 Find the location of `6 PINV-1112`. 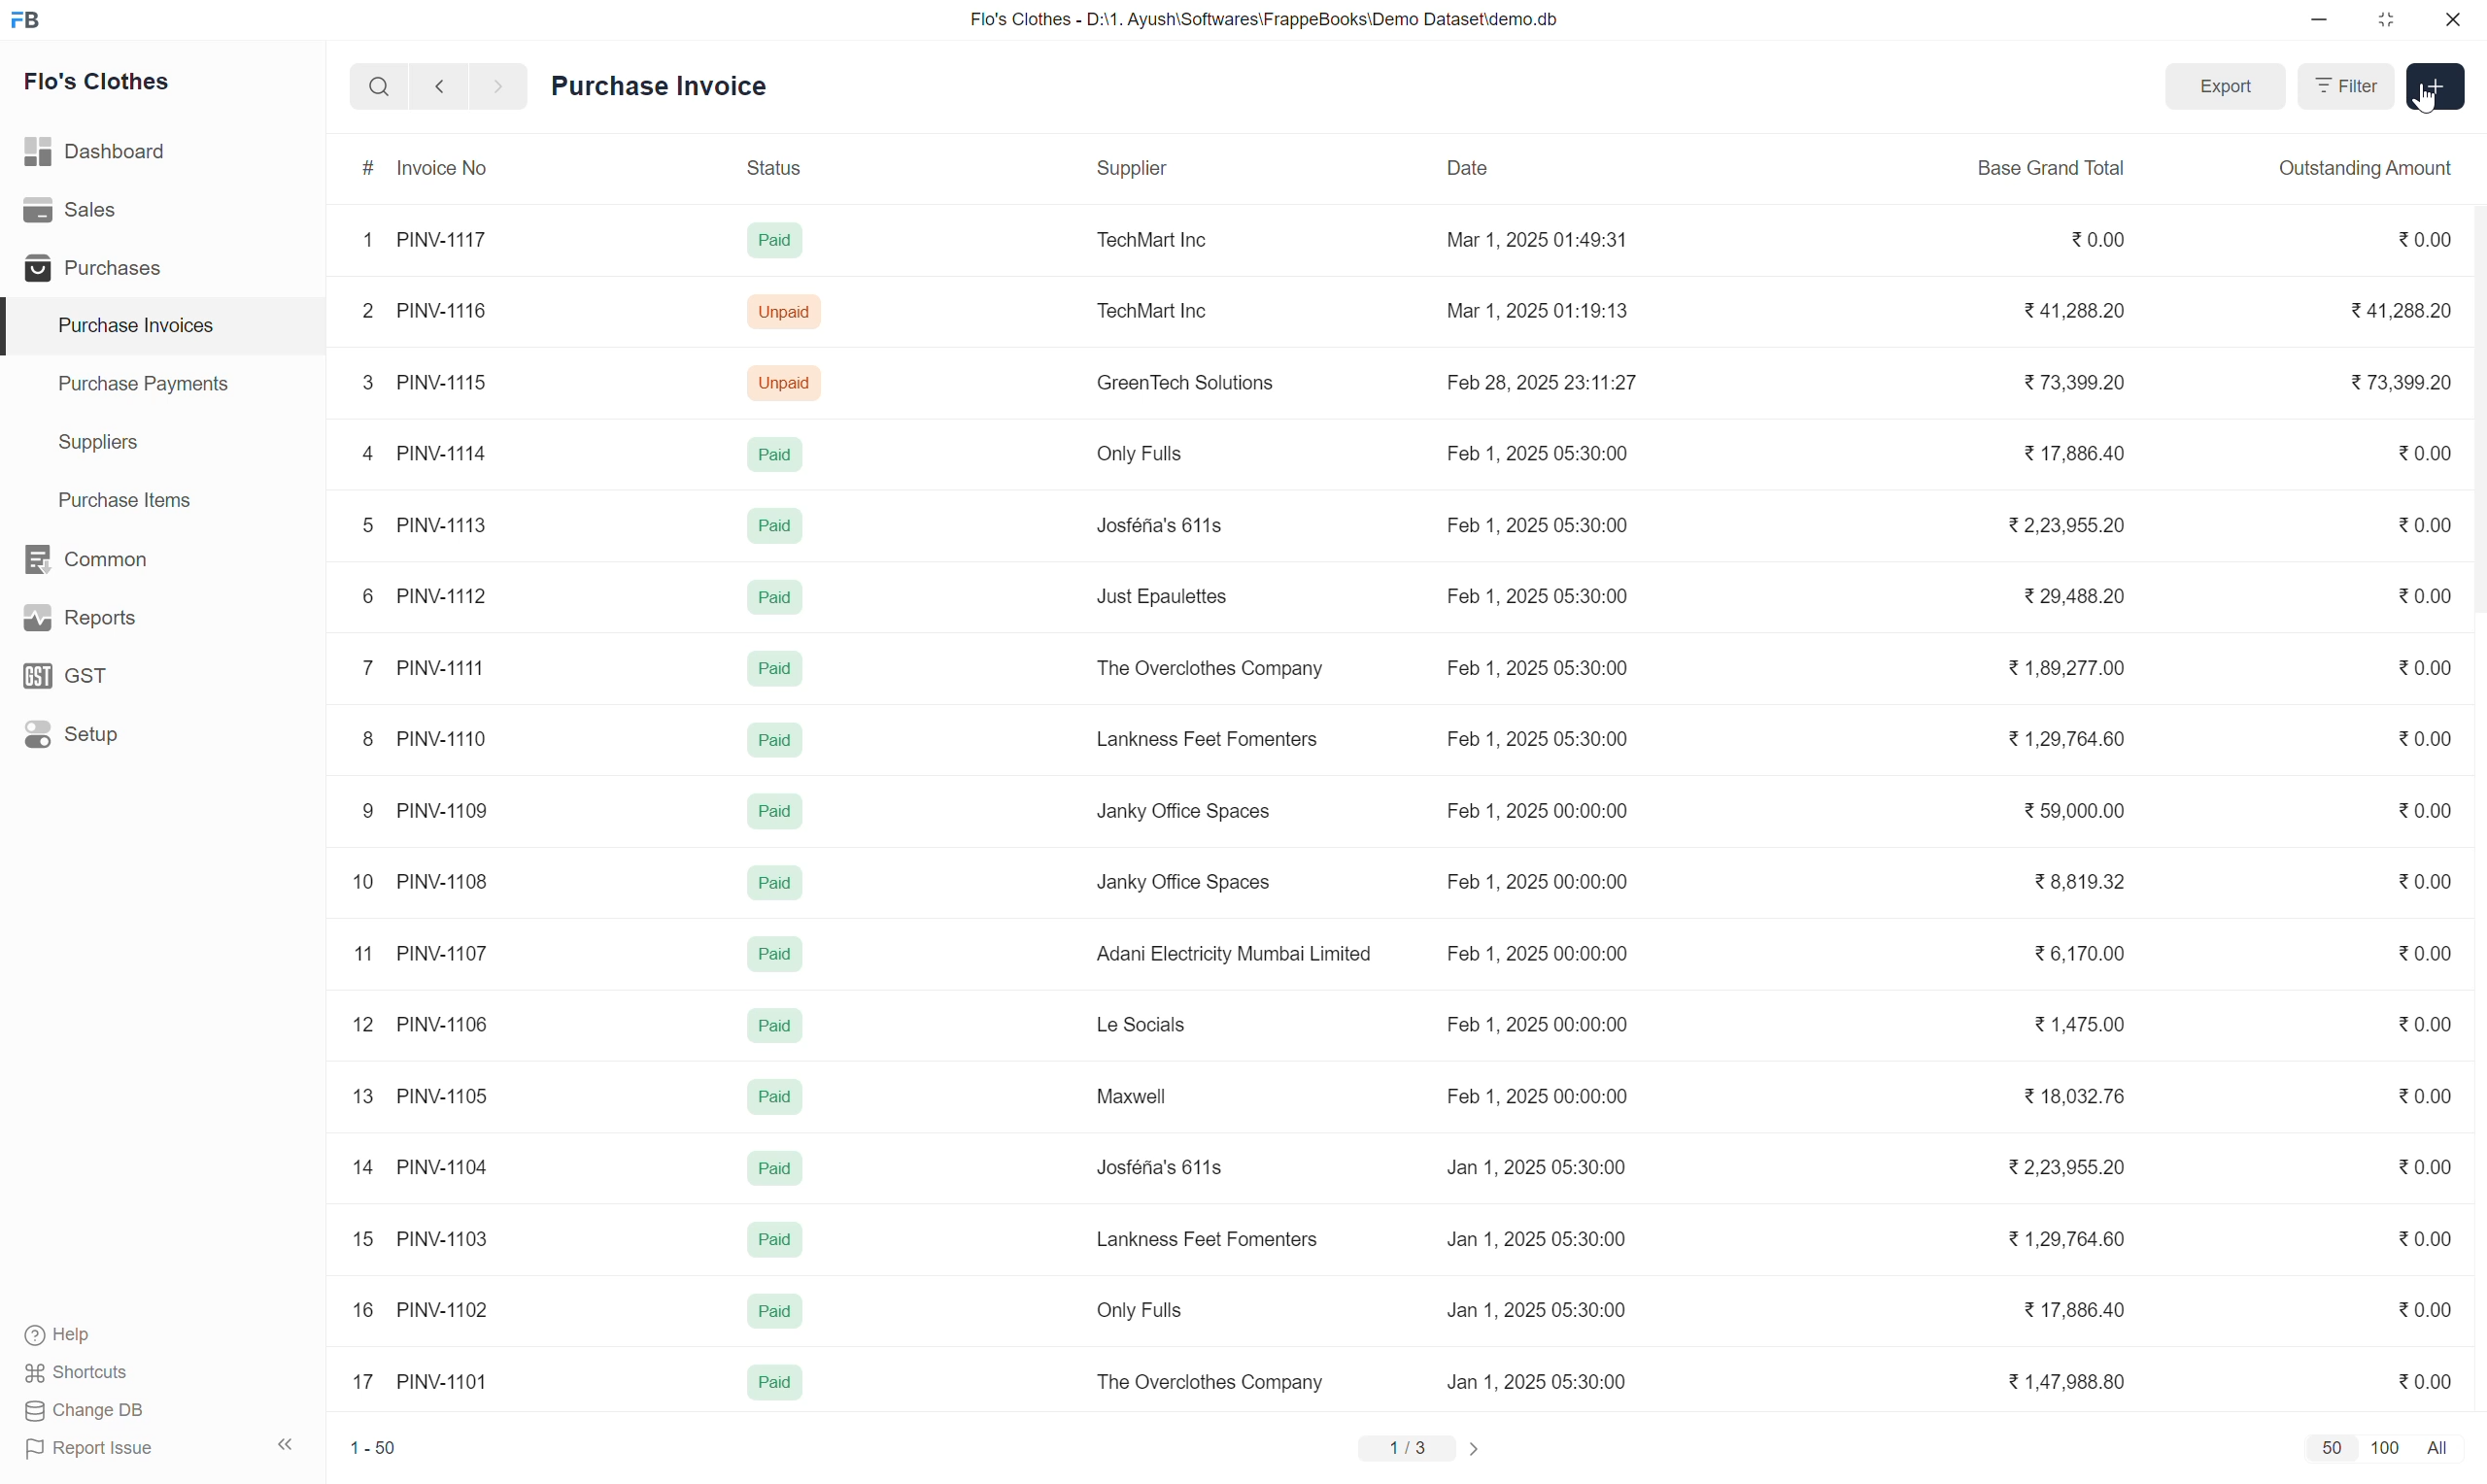

6 PINV-1112 is located at coordinates (425, 596).